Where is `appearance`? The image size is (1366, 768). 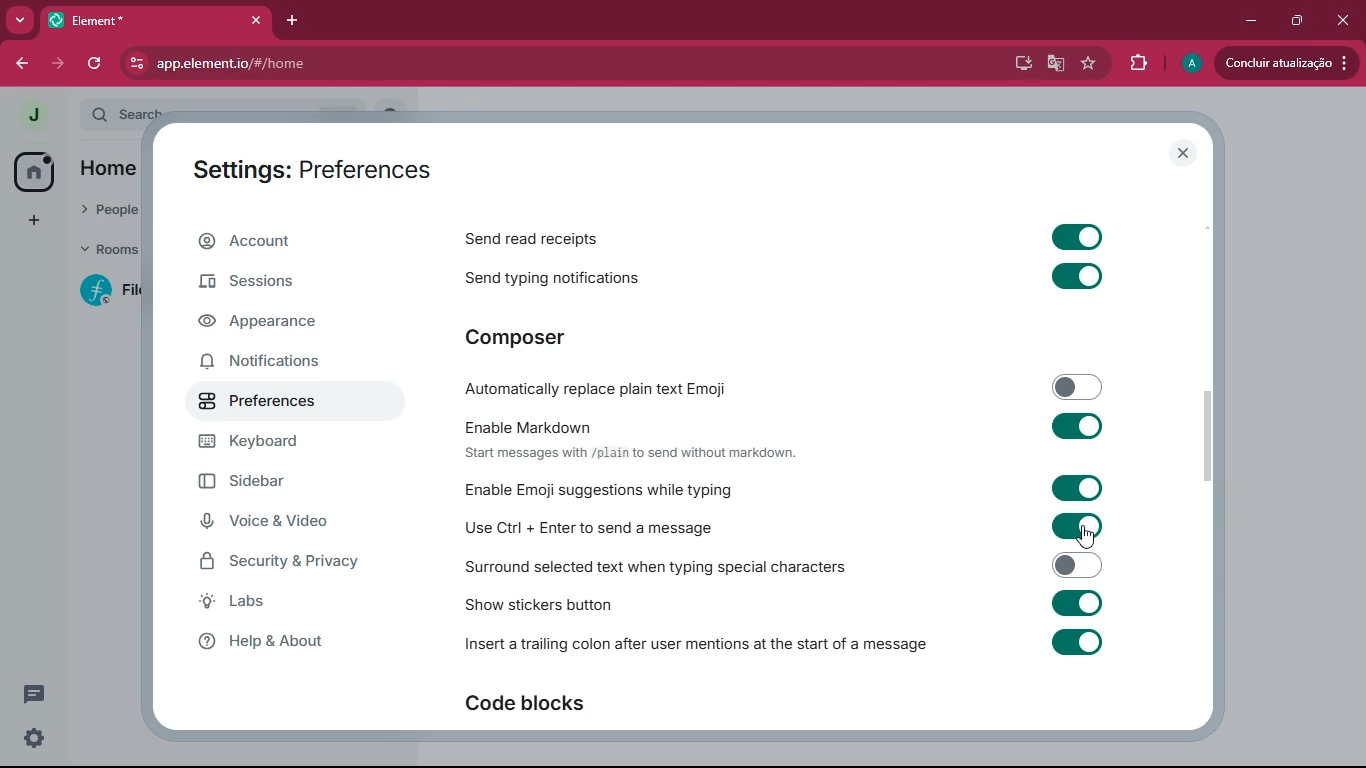
appearance is located at coordinates (280, 322).